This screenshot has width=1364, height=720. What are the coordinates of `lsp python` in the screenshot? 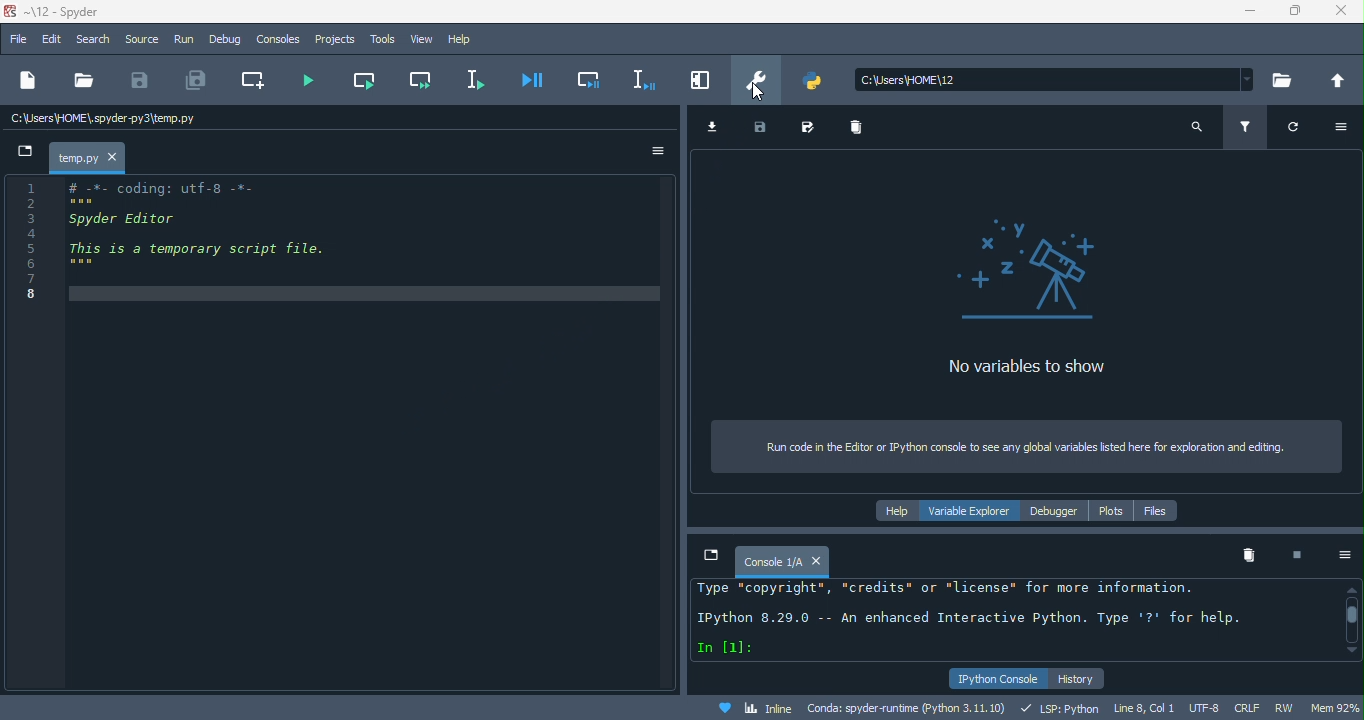 It's located at (1065, 707).